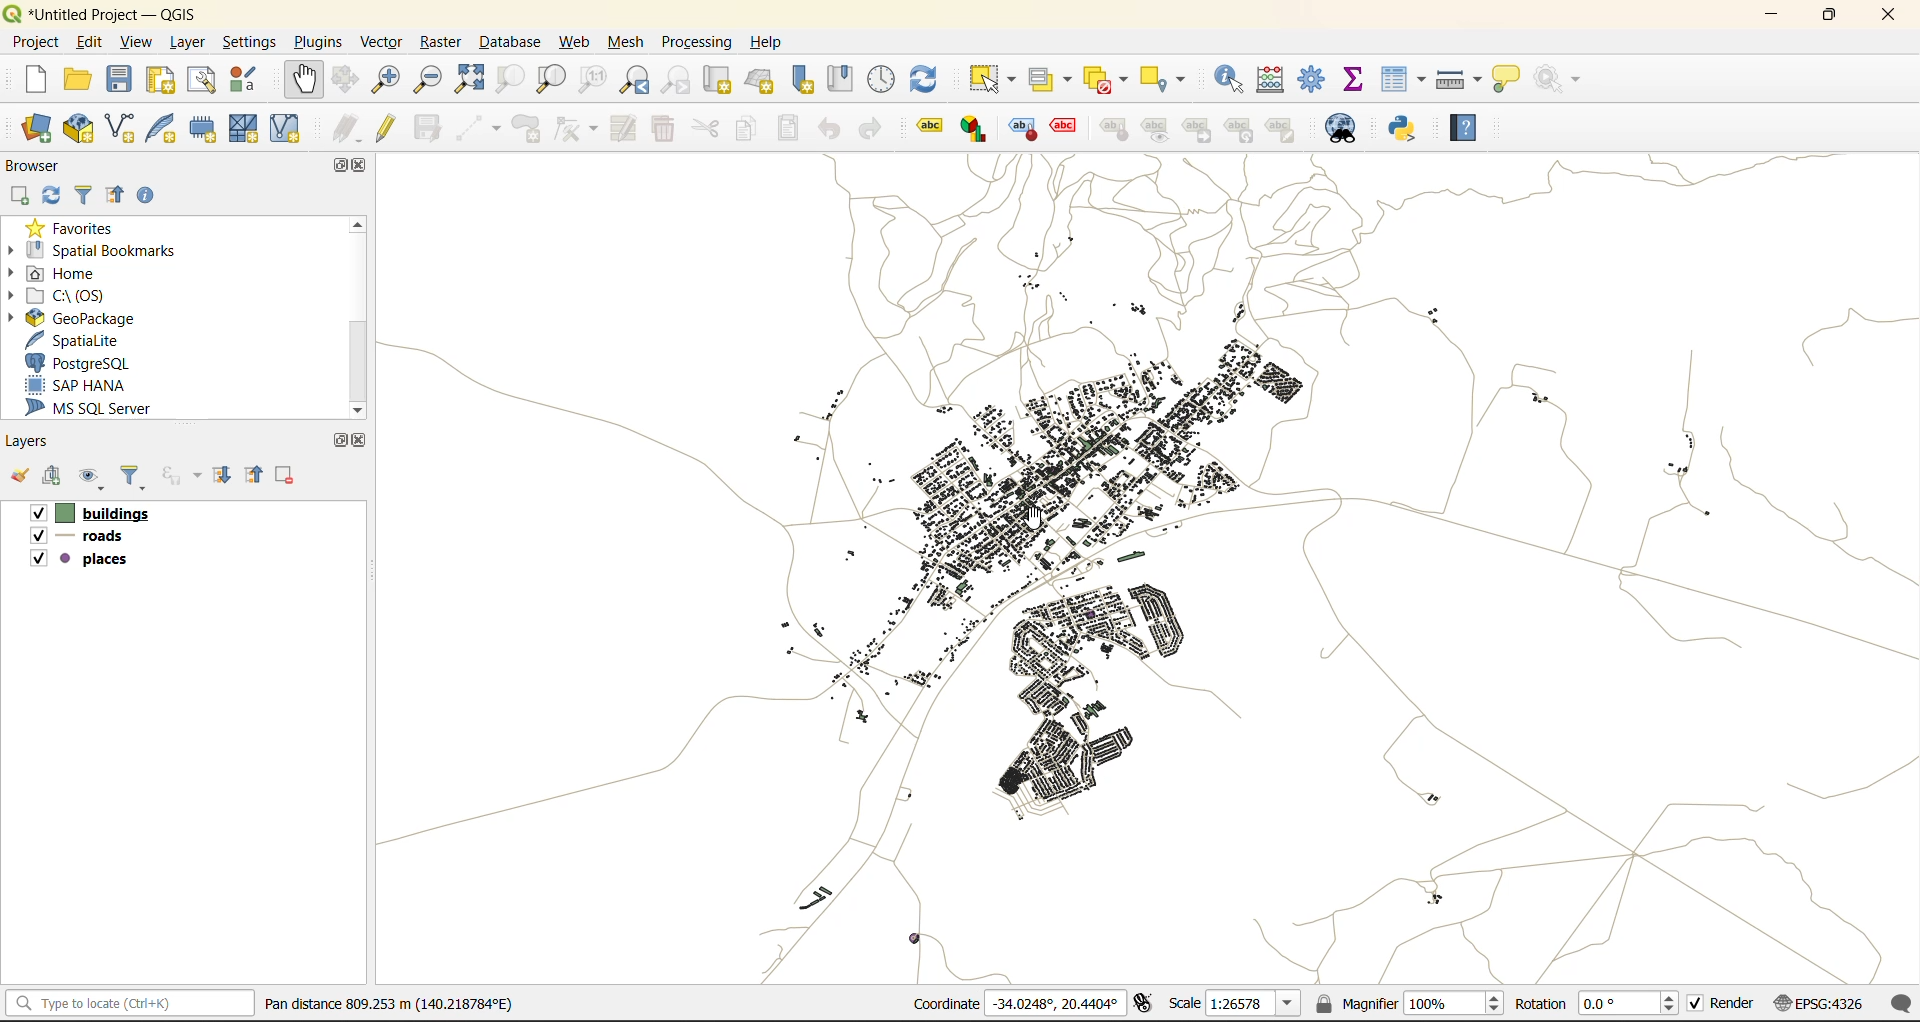 This screenshot has width=1920, height=1022. Describe the element at coordinates (1830, 19) in the screenshot. I see `maximize` at that location.